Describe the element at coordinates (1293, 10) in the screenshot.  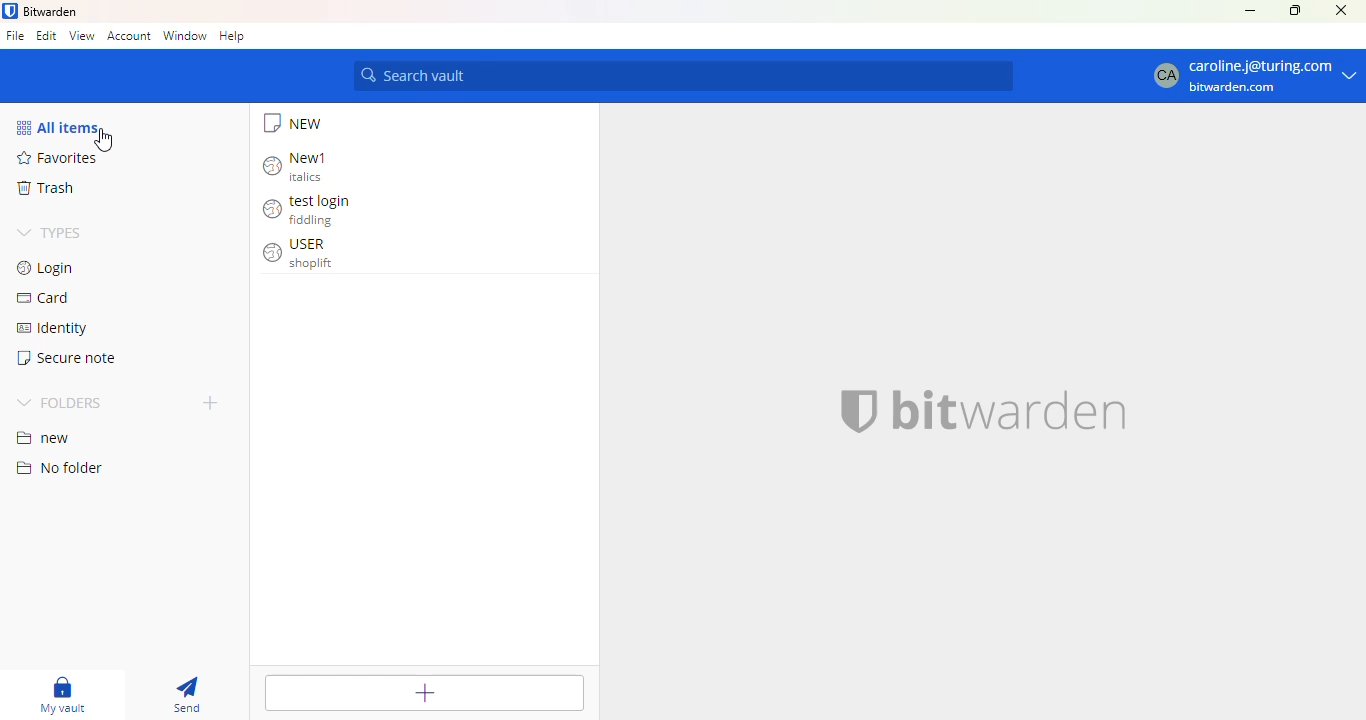
I see `maximize` at that location.